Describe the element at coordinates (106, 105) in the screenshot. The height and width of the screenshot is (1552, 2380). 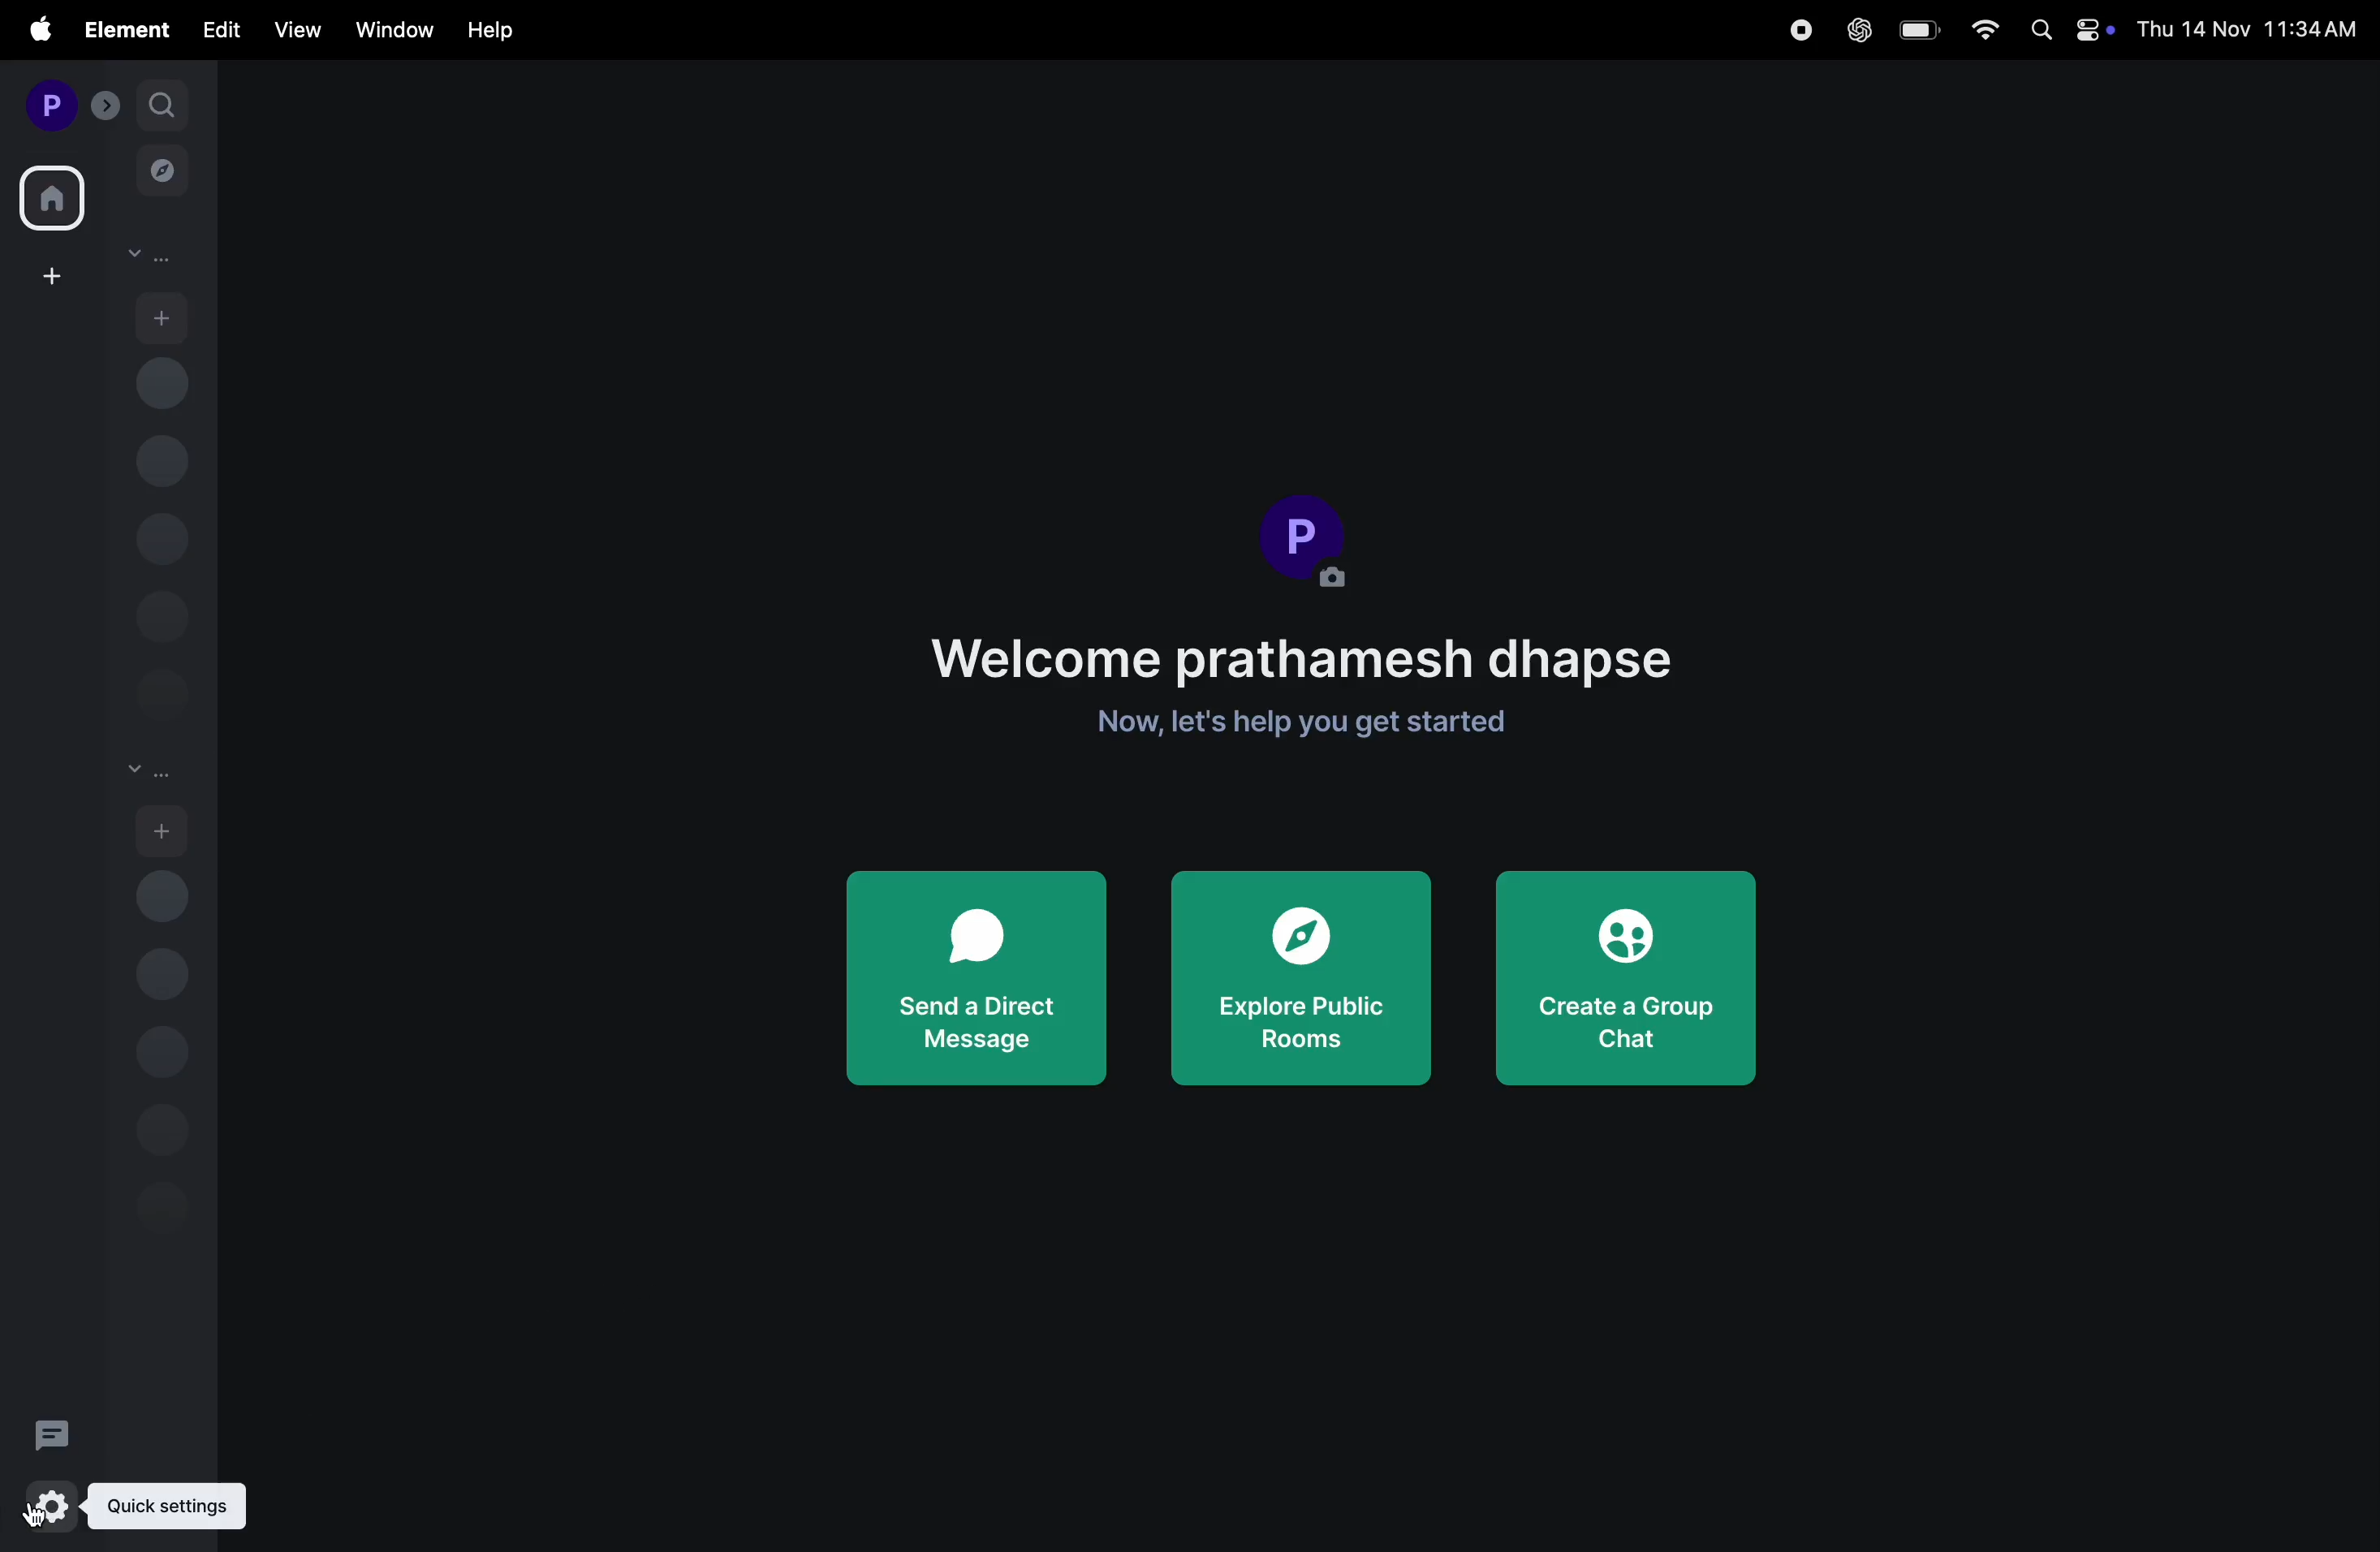
I see `expand` at that location.